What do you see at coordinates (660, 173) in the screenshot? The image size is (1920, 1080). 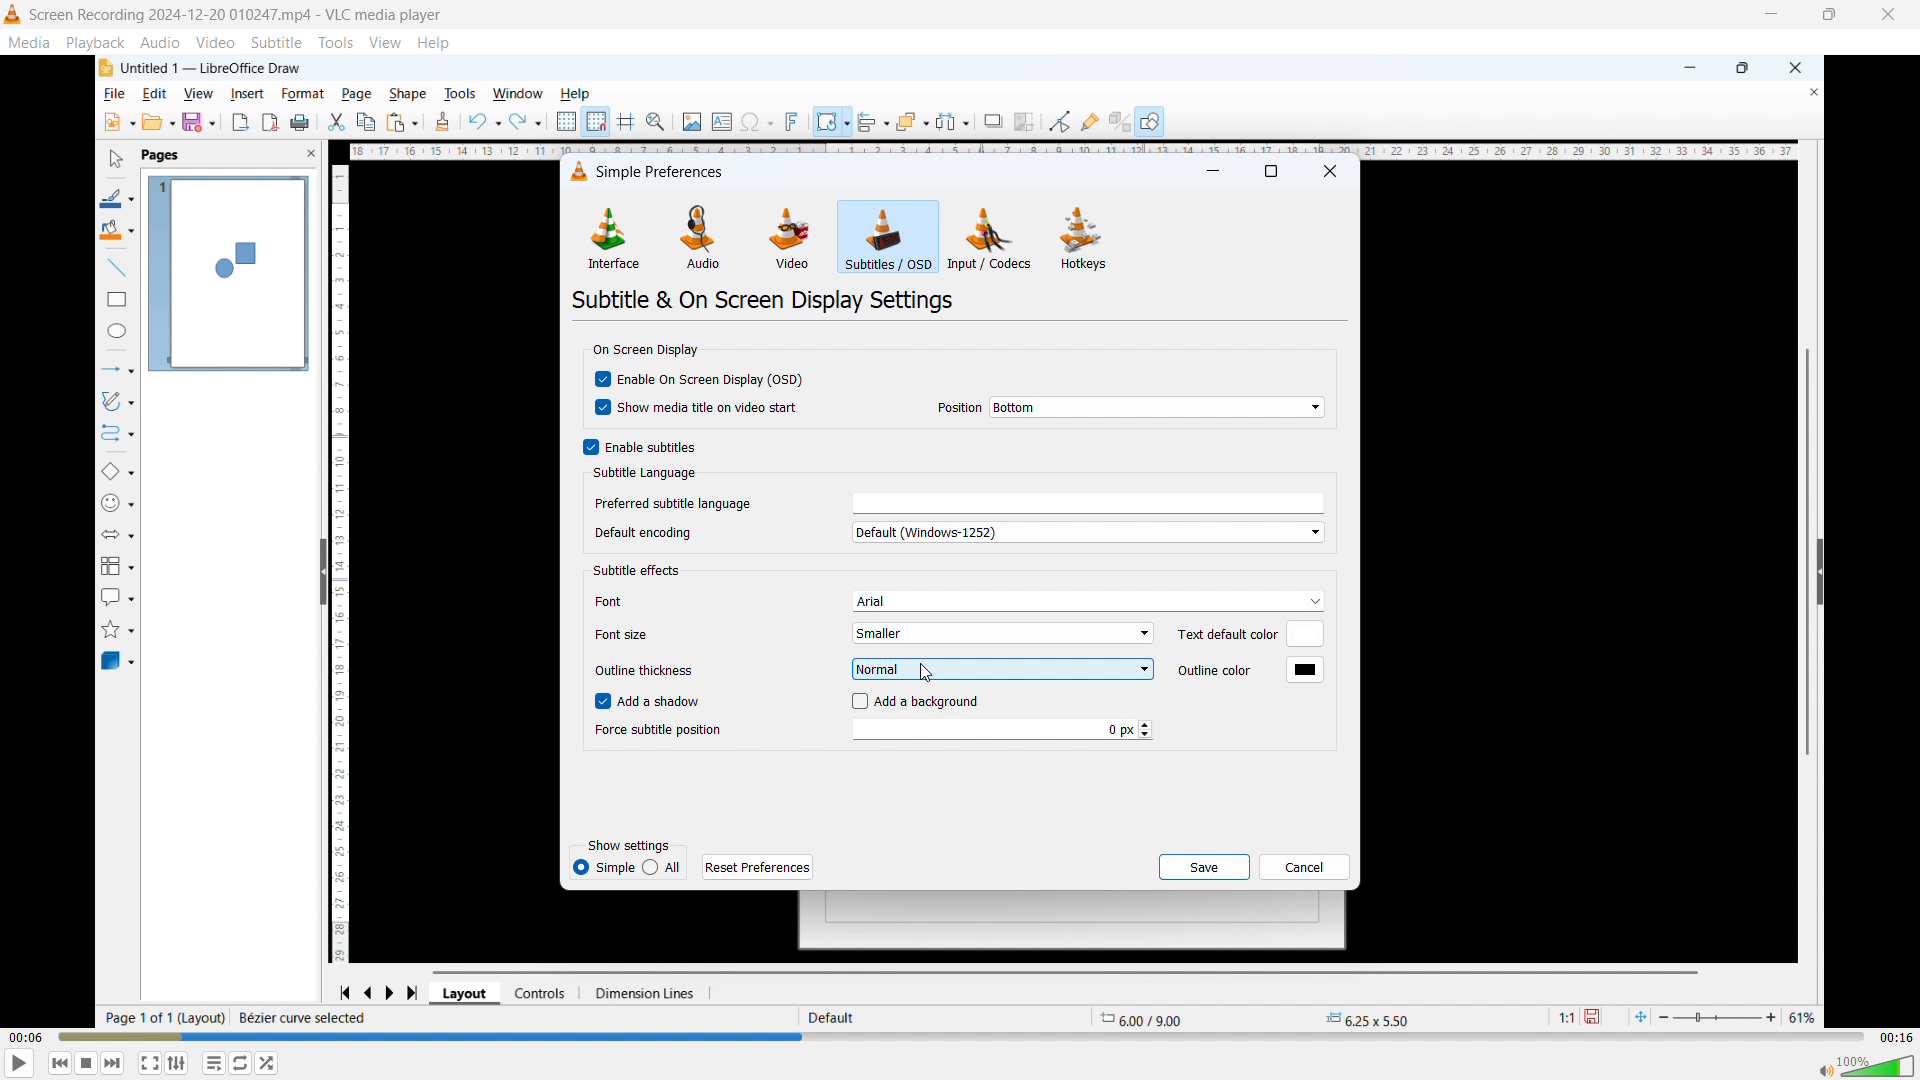 I see `Simple preferences dialogue box ` at bounding box center [660, 173].